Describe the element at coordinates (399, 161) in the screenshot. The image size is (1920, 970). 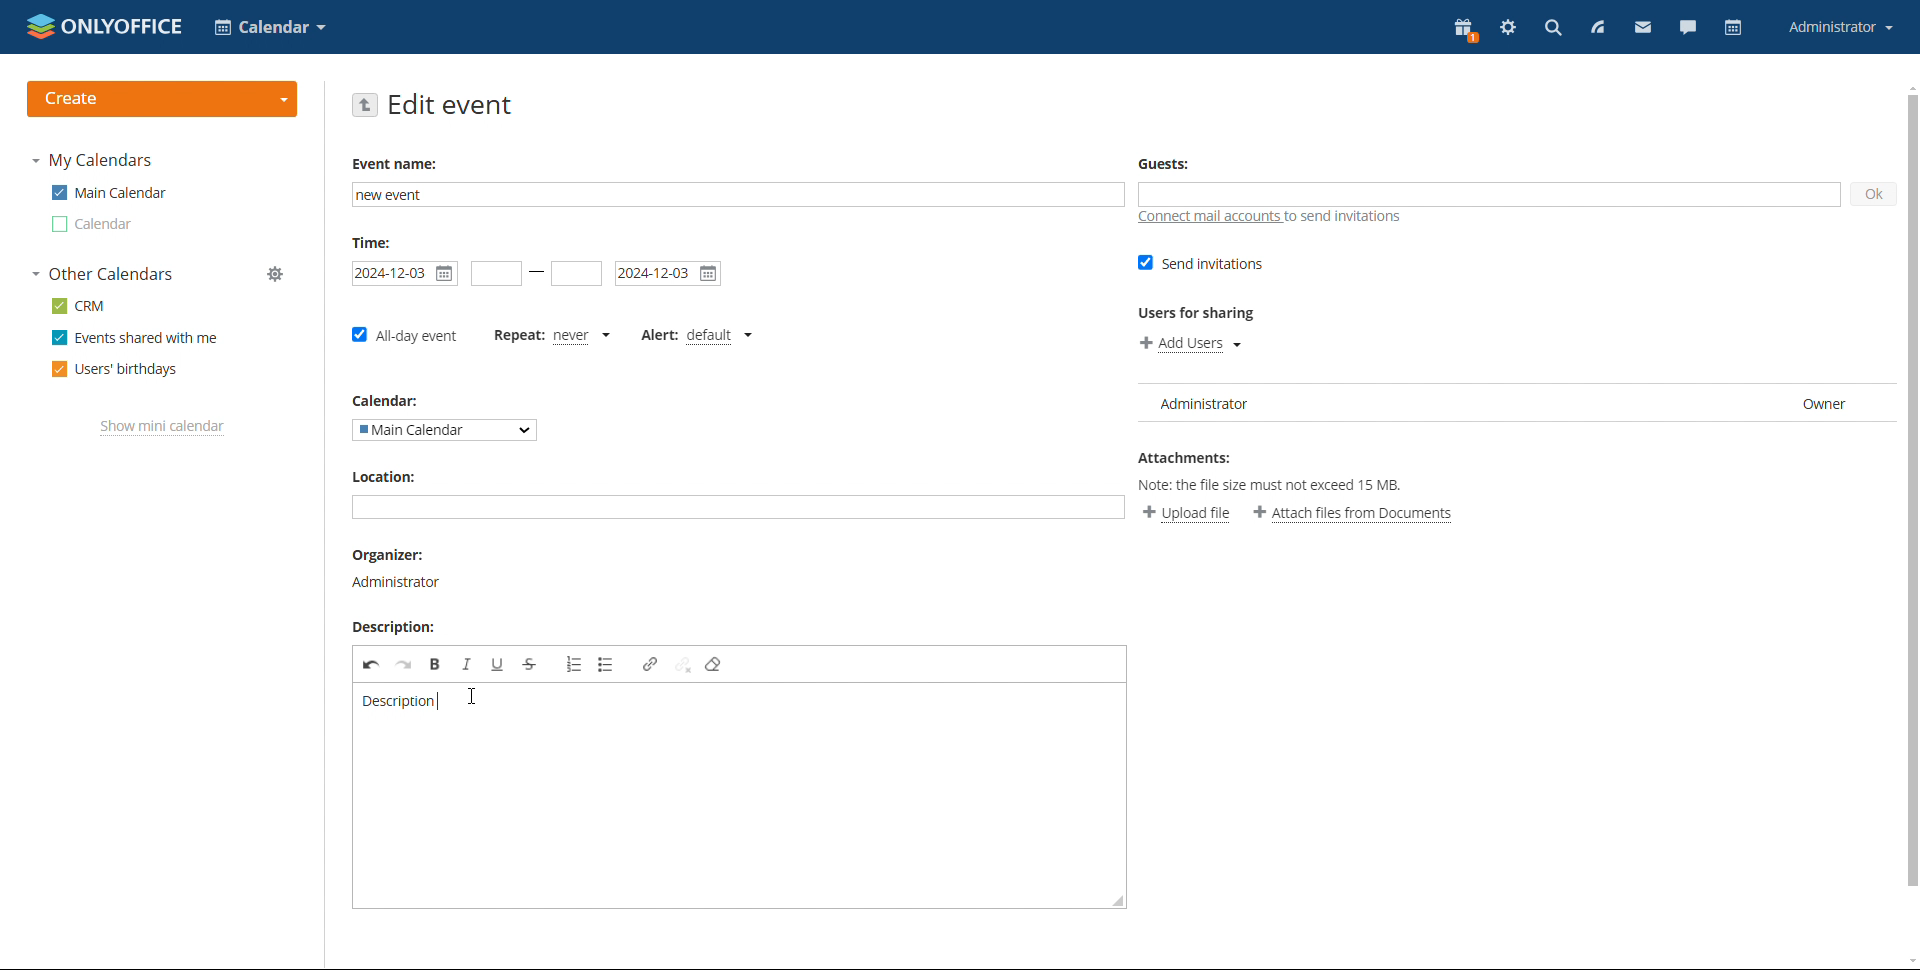
I see `Event name:` at that location.